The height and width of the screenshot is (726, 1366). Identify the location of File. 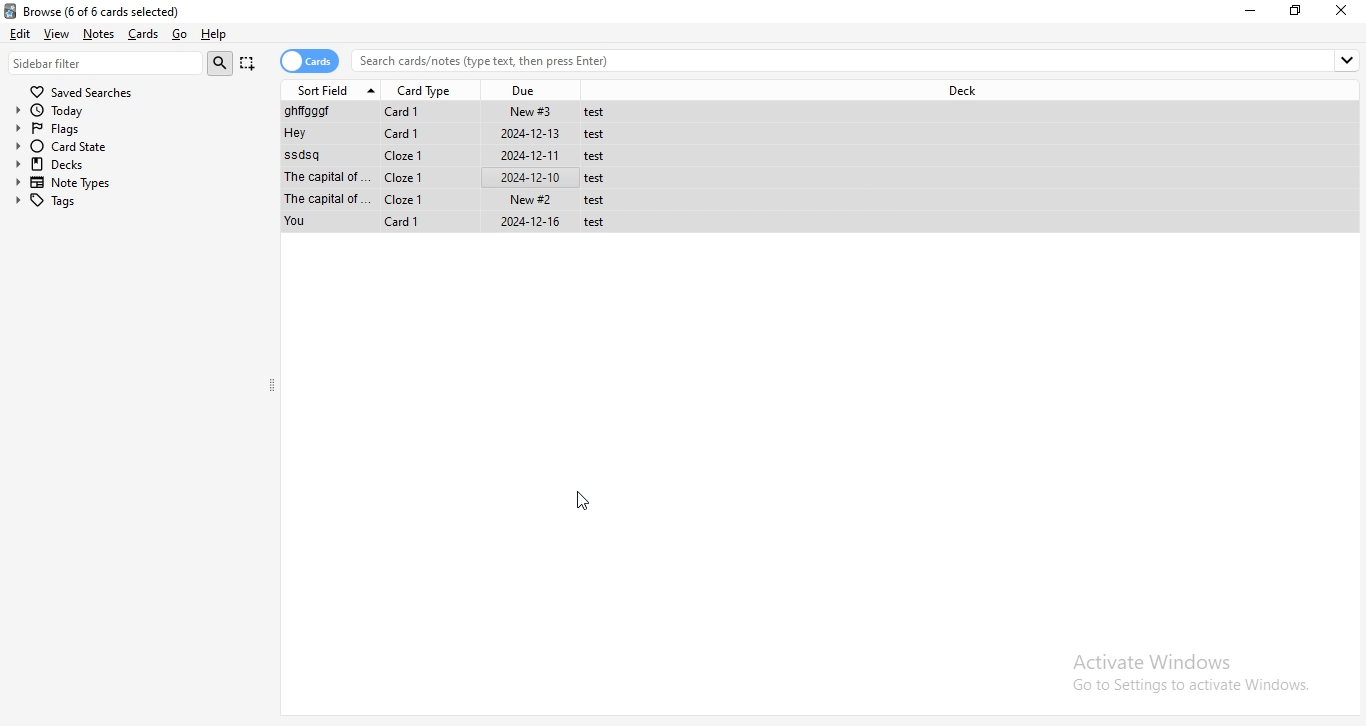
(456, 156).